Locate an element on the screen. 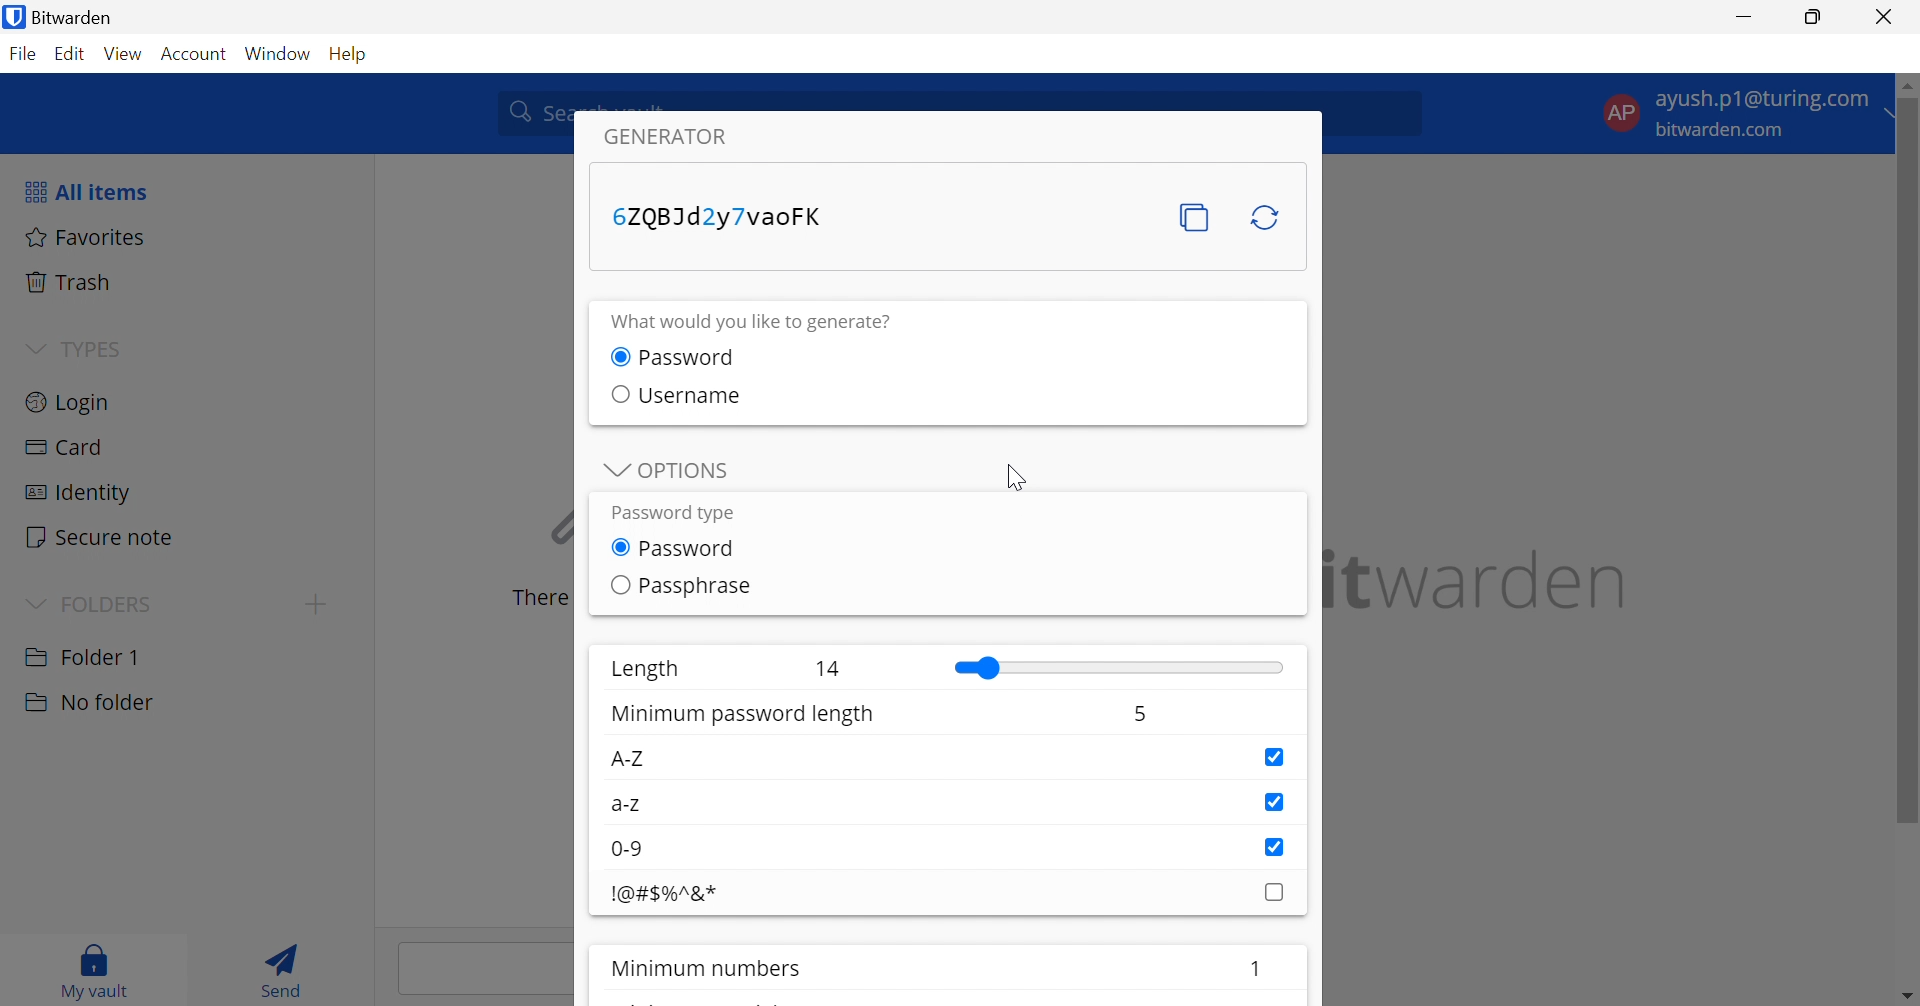 This screenshot has width=1920, height=1006. Folder is located at coordinates (85, 655).